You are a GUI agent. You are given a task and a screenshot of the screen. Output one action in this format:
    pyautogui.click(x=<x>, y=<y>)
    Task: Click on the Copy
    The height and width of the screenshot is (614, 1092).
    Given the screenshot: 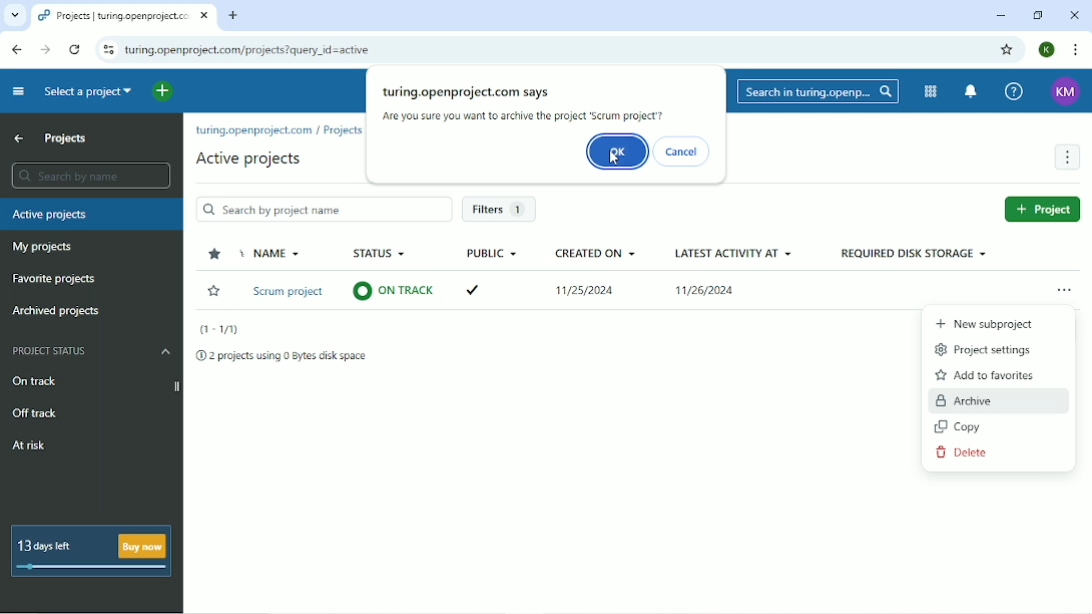 What is the action you would take?
    pyautogui.click(x=960, y=427)
    